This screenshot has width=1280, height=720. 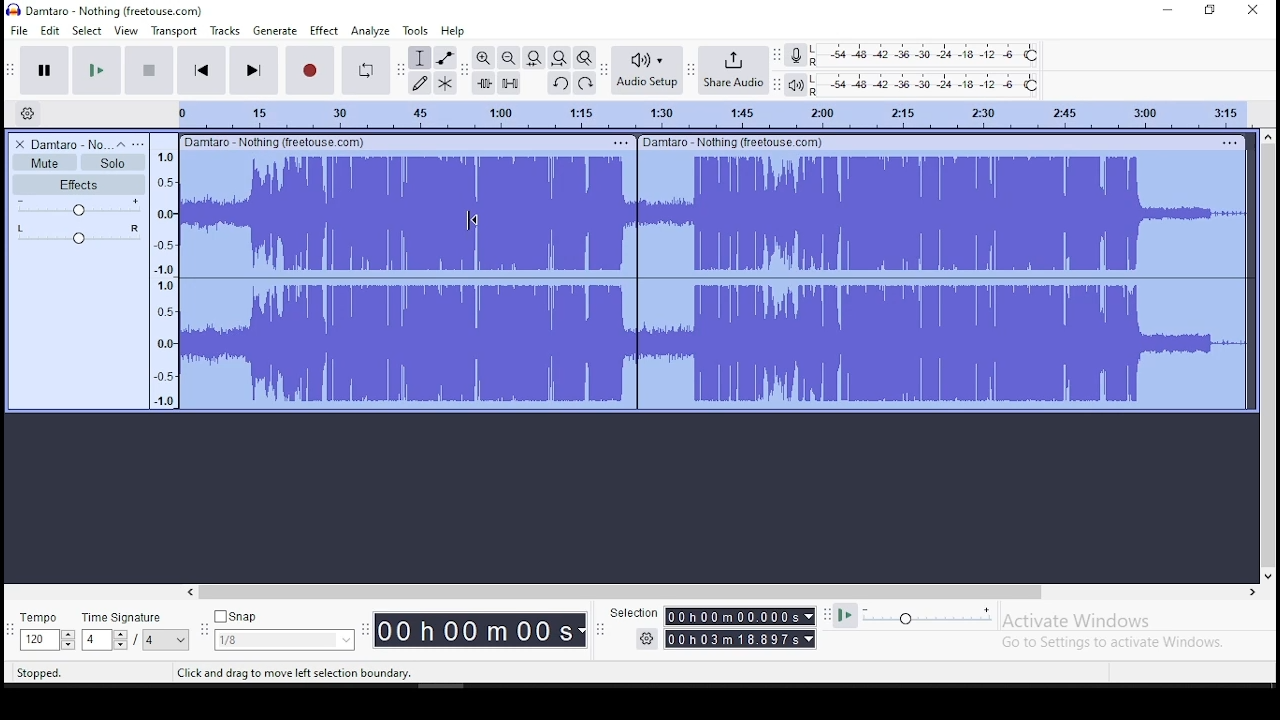 I want to click on help, so click(x=453, y=30).